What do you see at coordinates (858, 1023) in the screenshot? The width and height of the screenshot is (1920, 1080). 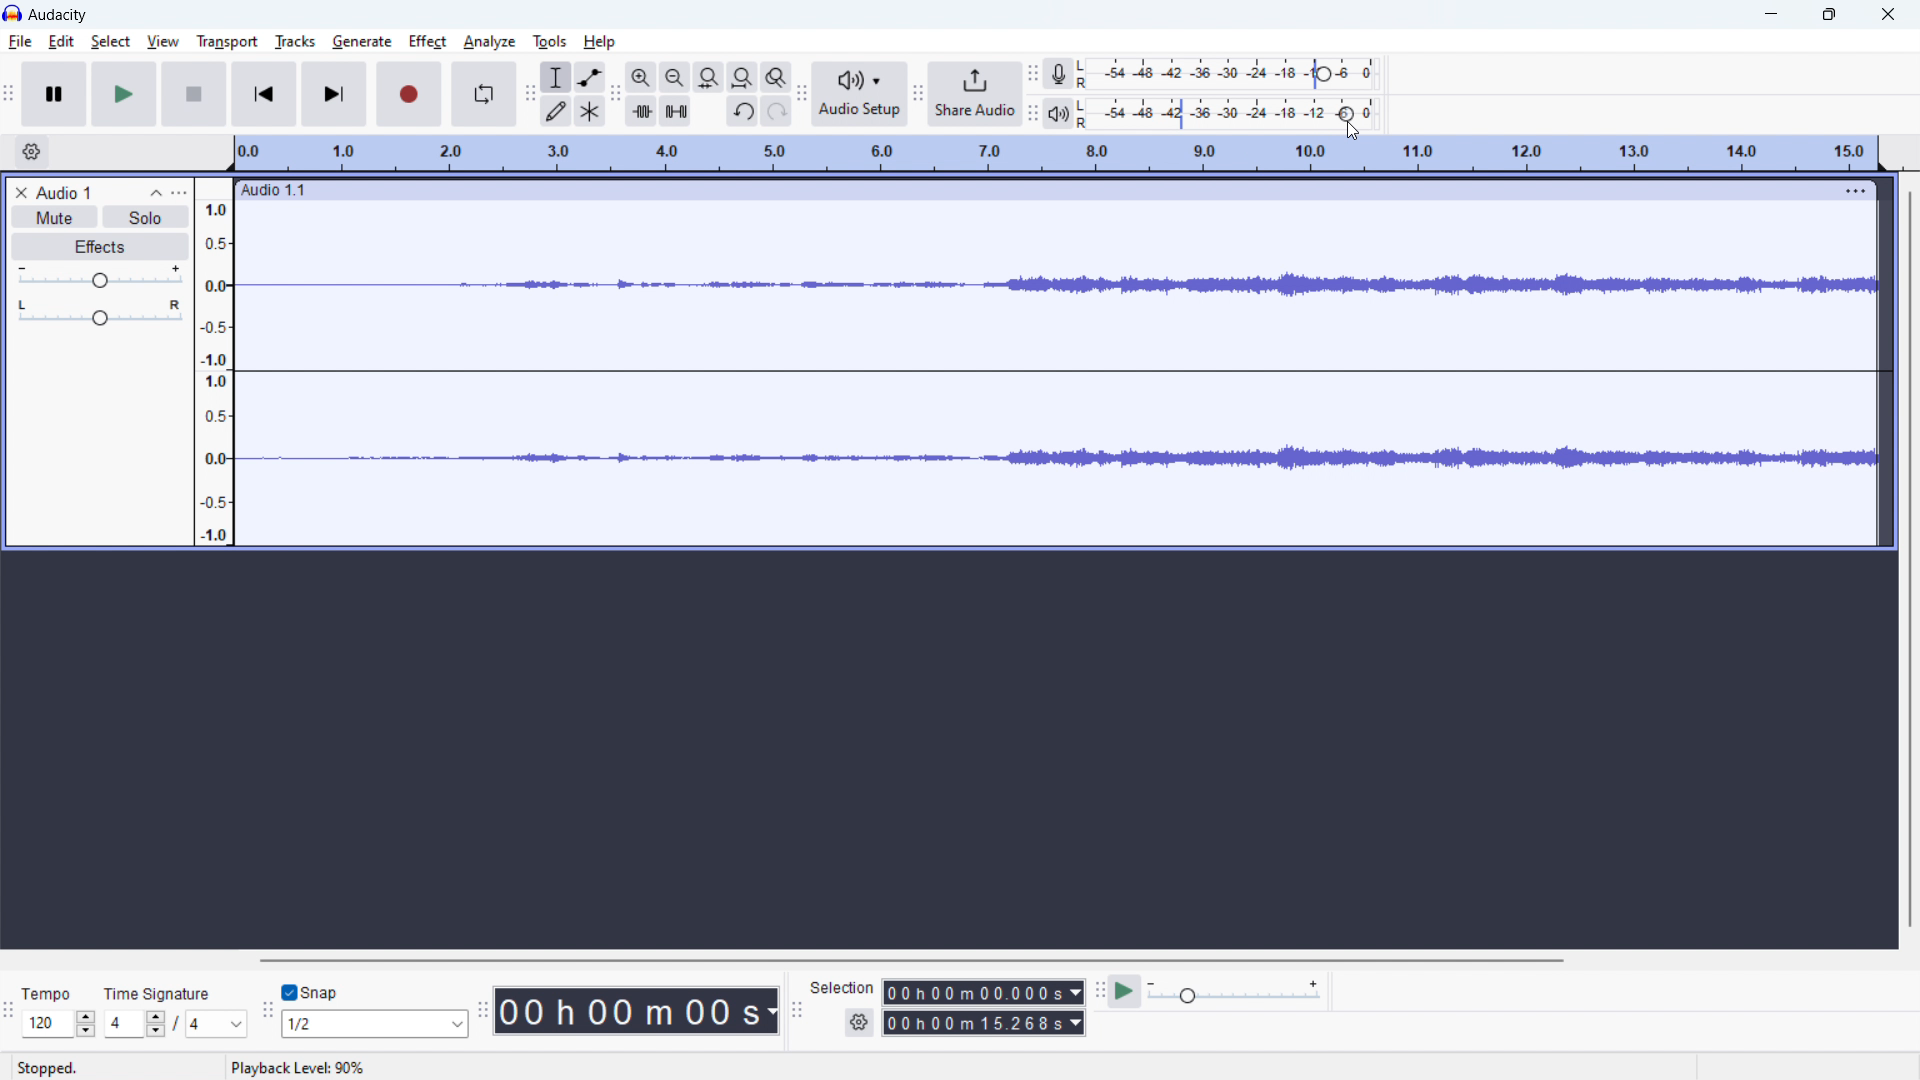 I see `settings` at bounding box center [858, 1023].